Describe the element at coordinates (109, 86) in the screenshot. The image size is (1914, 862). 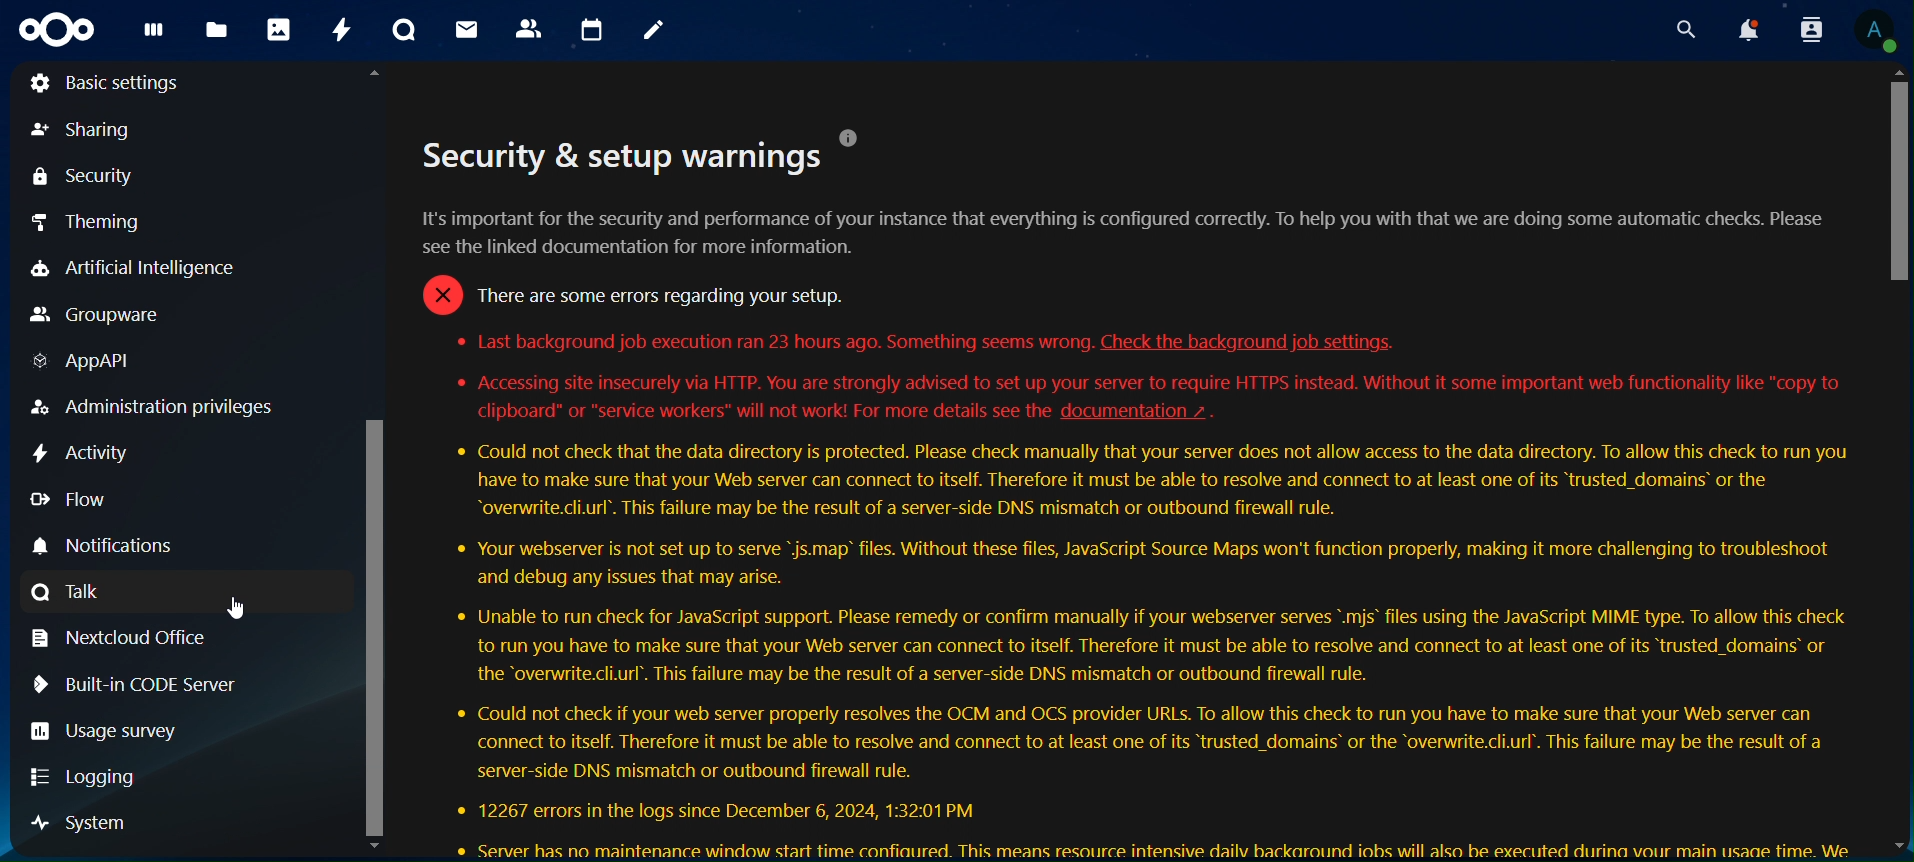
I see `basic settings` at that location.